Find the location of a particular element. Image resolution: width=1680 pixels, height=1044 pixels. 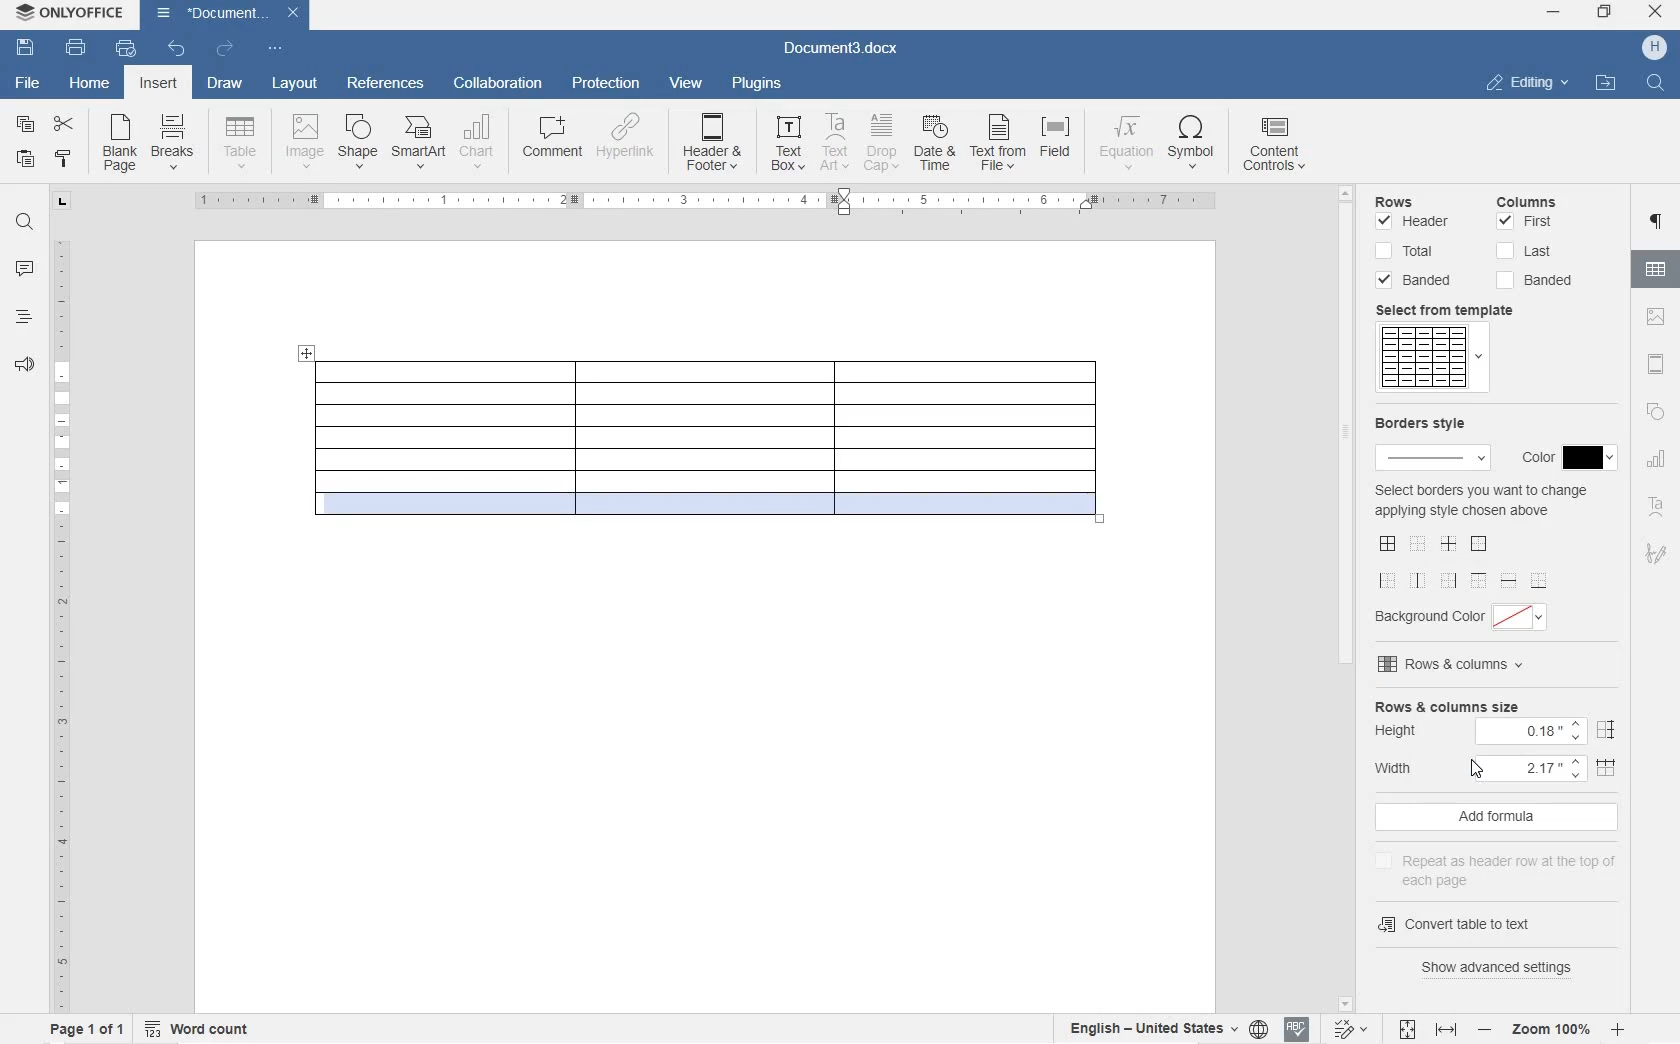

SYMBOL is located at coordinates (1191, 145).